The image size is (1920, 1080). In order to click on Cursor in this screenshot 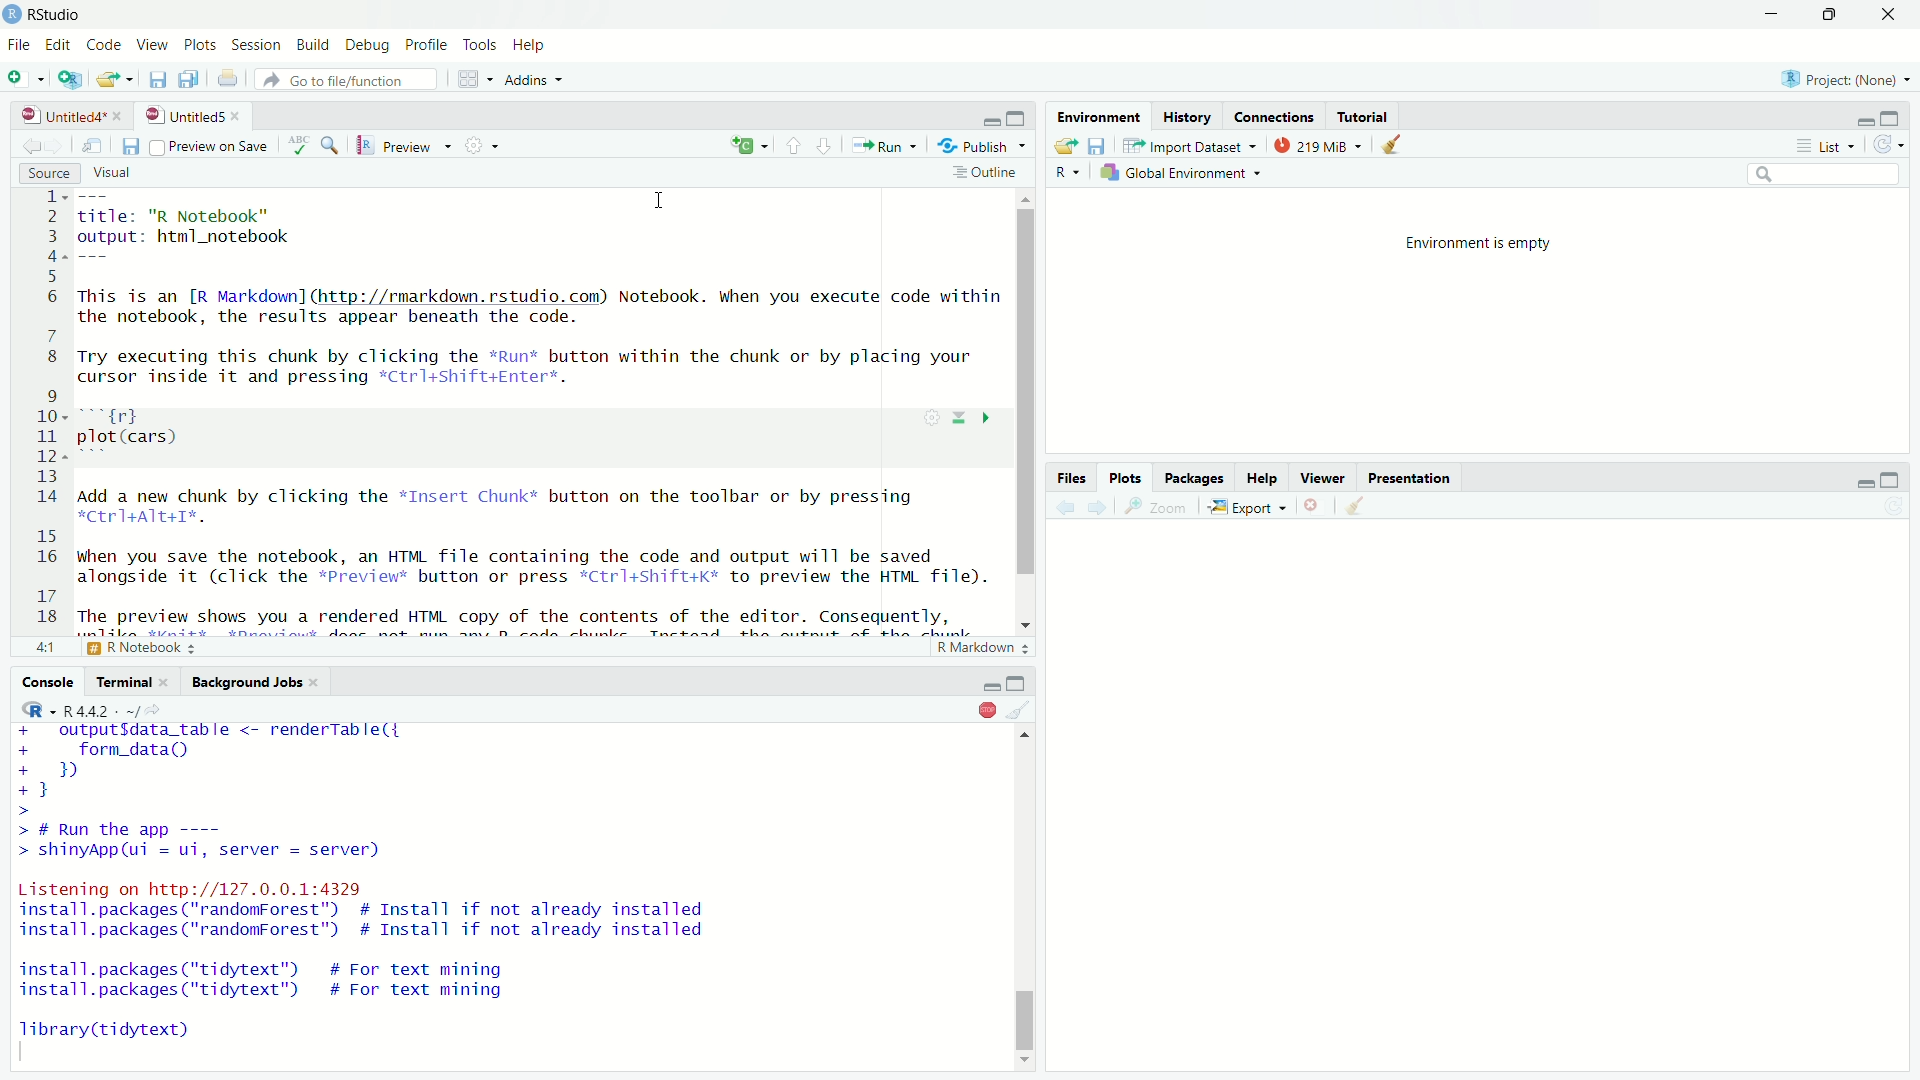, I will do `click(661, 197)`.